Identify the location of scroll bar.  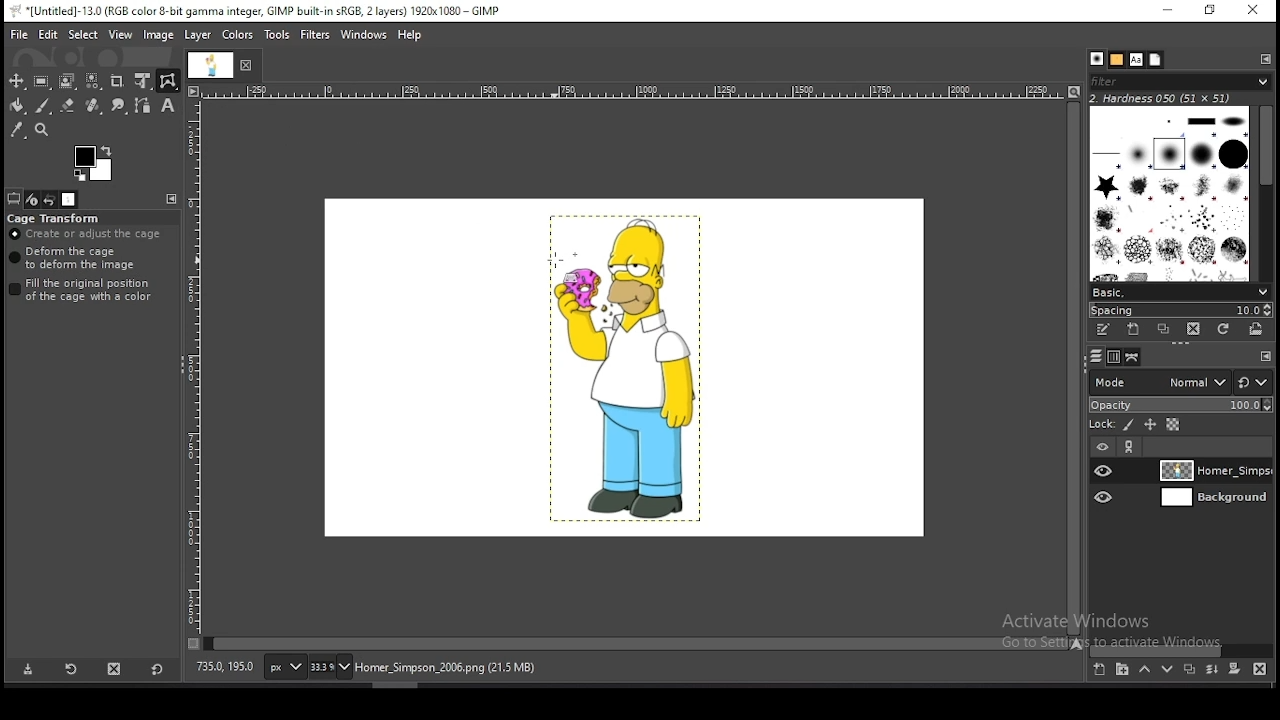
(1264, 190).